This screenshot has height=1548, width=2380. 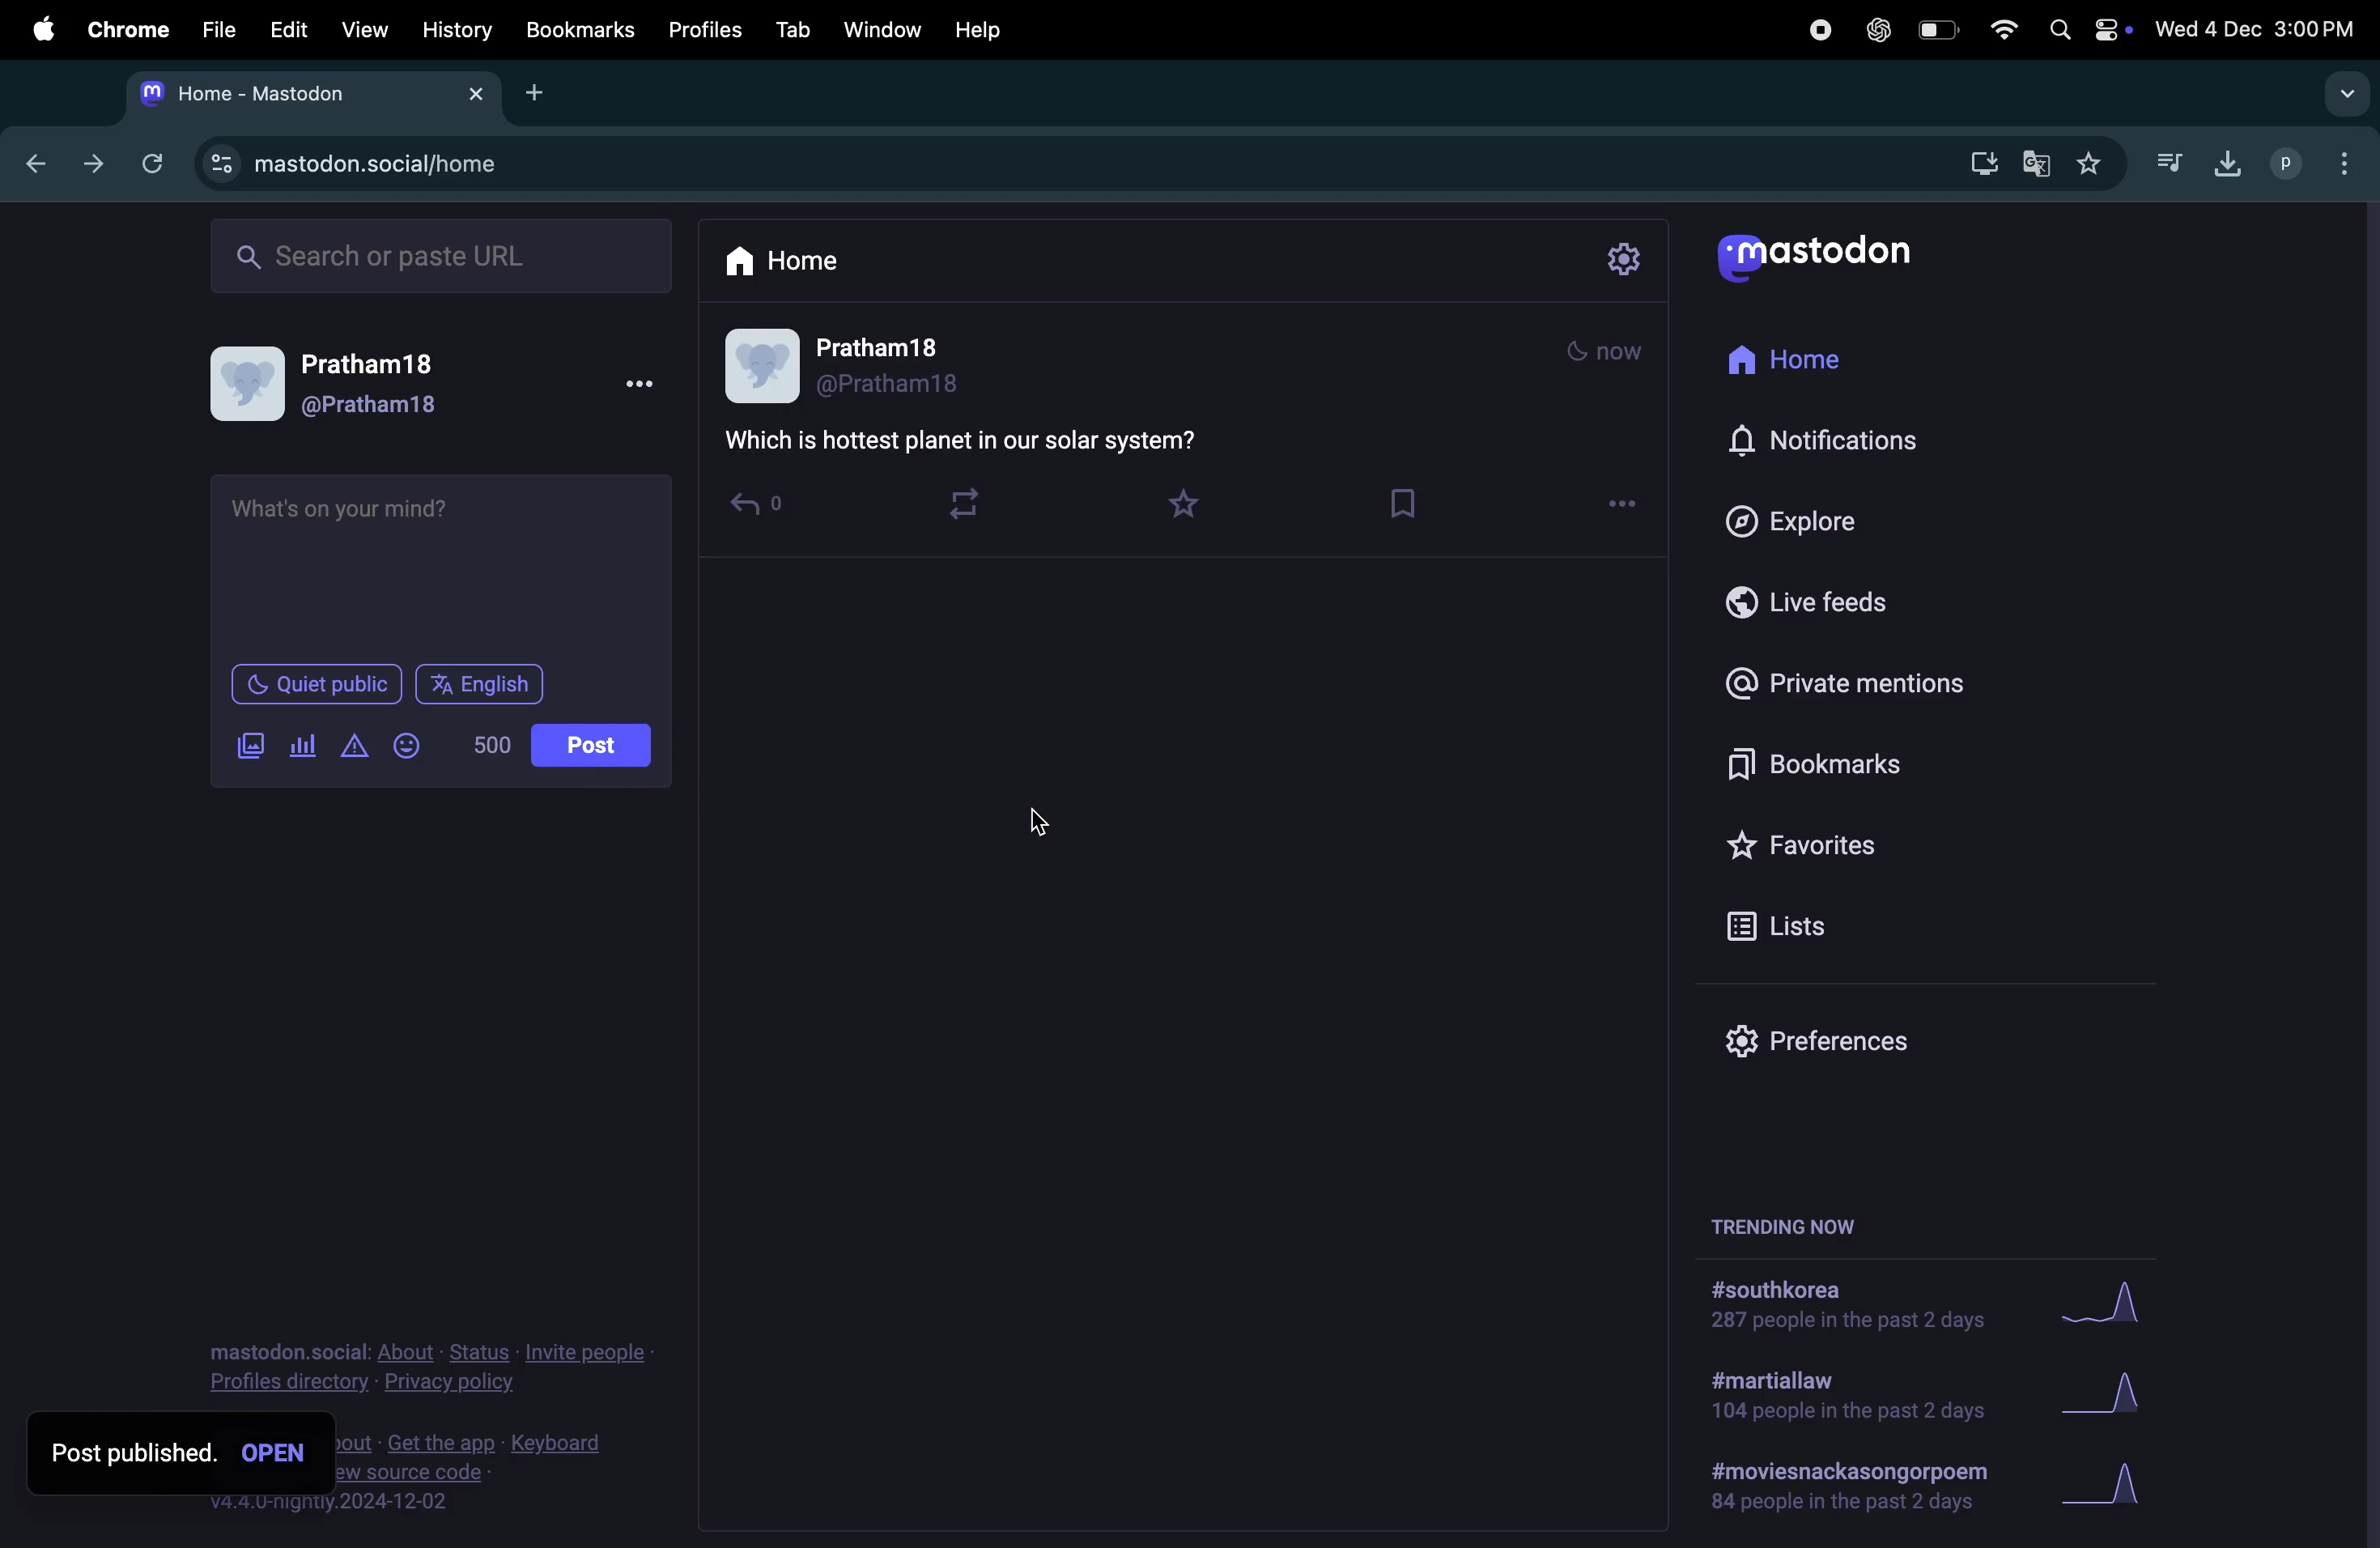 What do you see at coordinates (478, 684) in the screenshot?
I see `English` at bounding box center [478, 684].